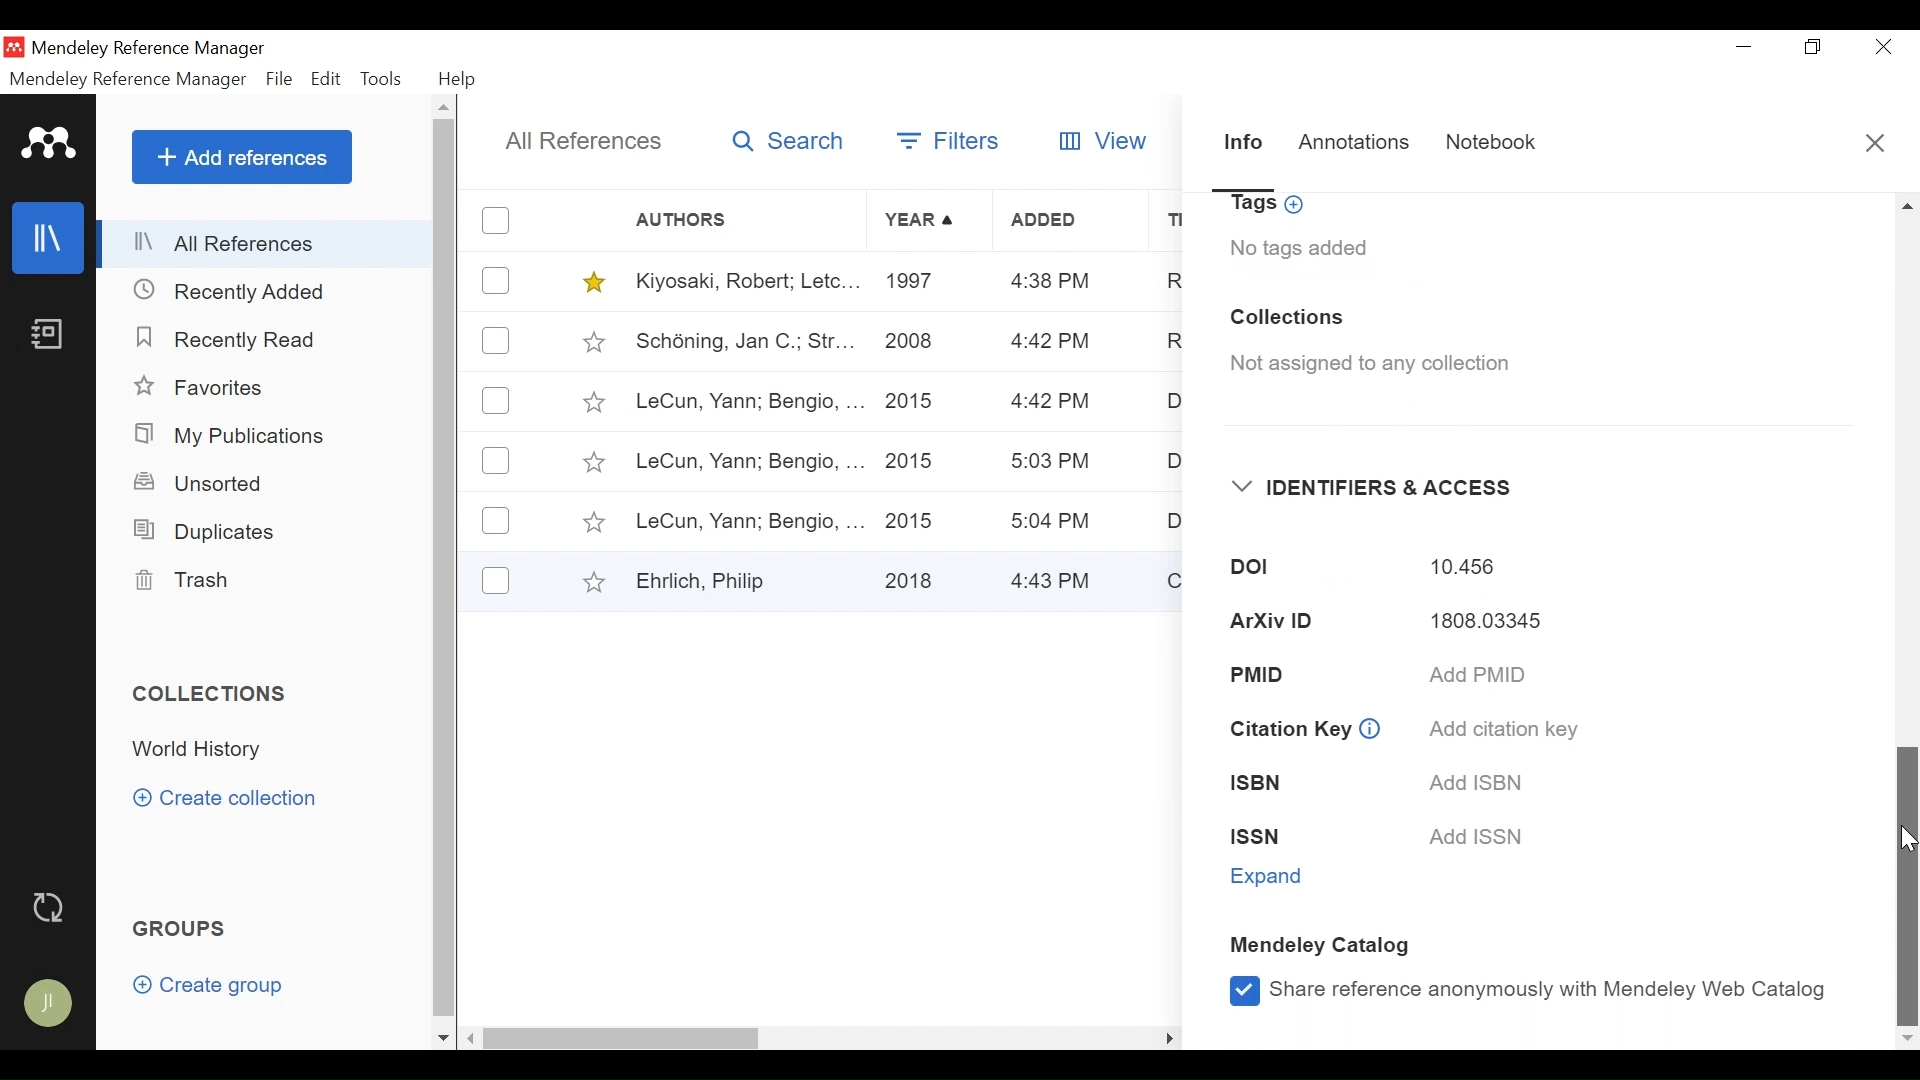 The image size is (1920, 1080). Describe the element at coordinates (1047, 403) in the screenshot. I see `4:42 PM` at that location.